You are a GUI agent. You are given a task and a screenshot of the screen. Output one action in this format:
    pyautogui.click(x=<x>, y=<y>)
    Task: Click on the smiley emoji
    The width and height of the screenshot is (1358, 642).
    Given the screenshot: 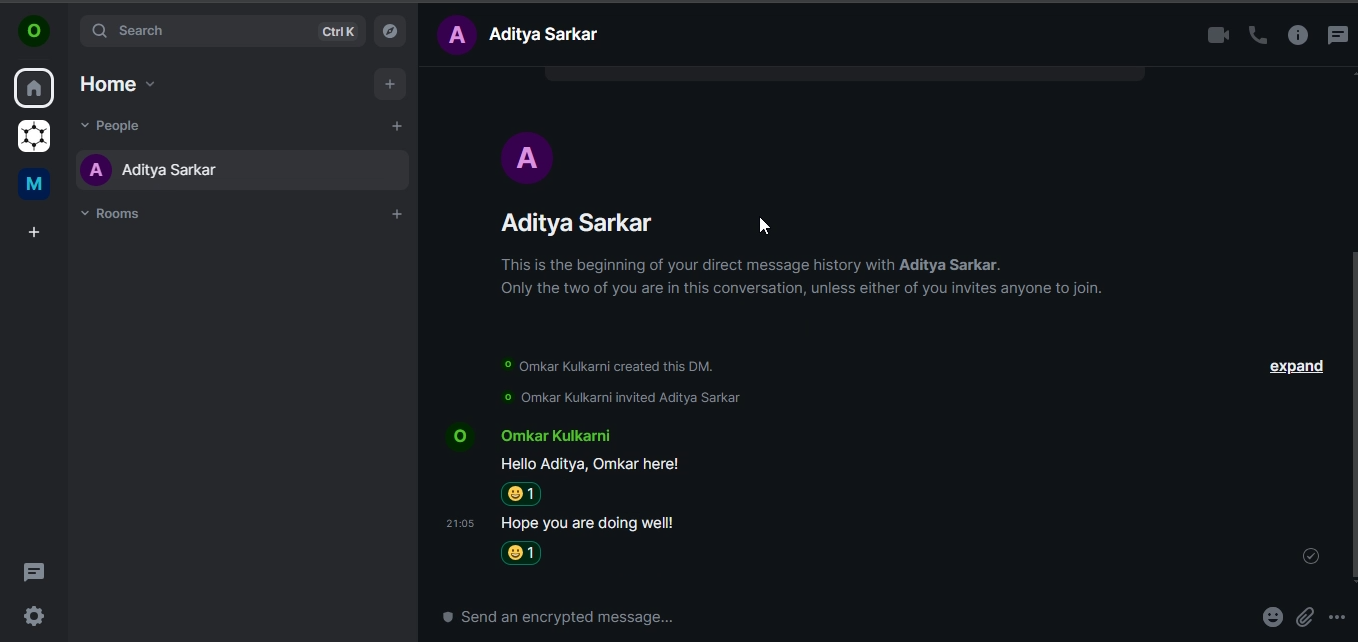 What is the action you would take?
    pyautogui.click(x=522, y=495)
    